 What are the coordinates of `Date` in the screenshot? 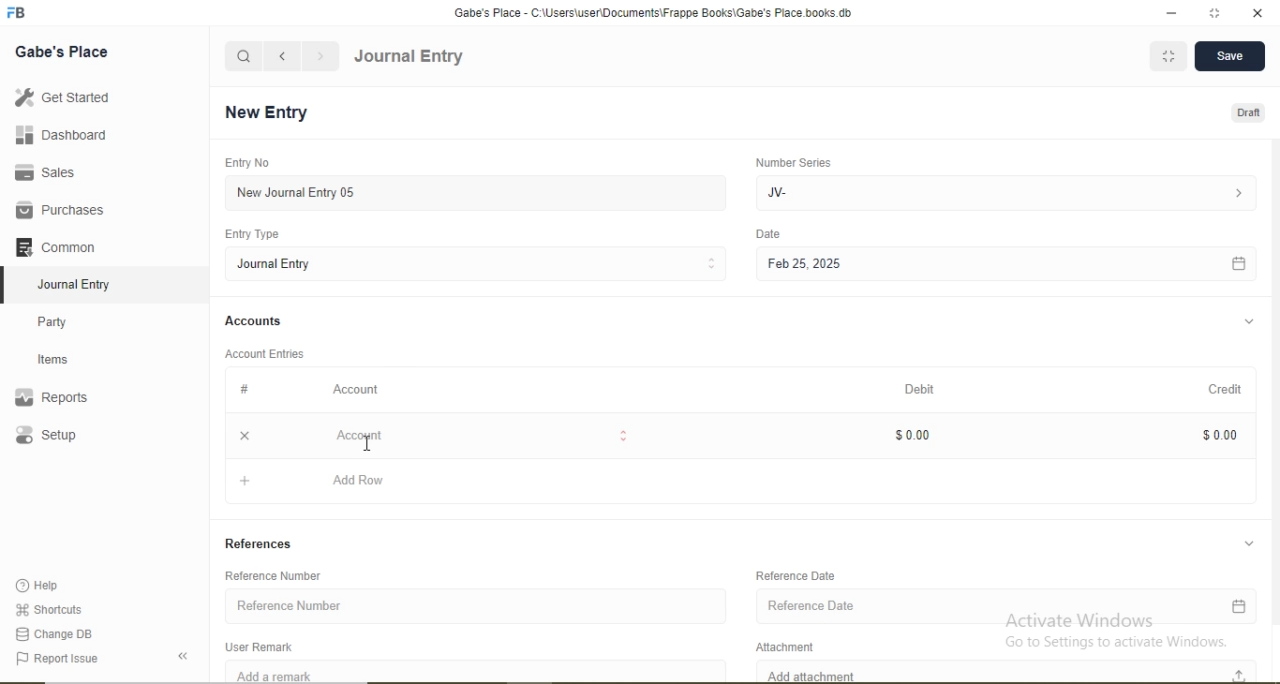 It's located at (769, 234).